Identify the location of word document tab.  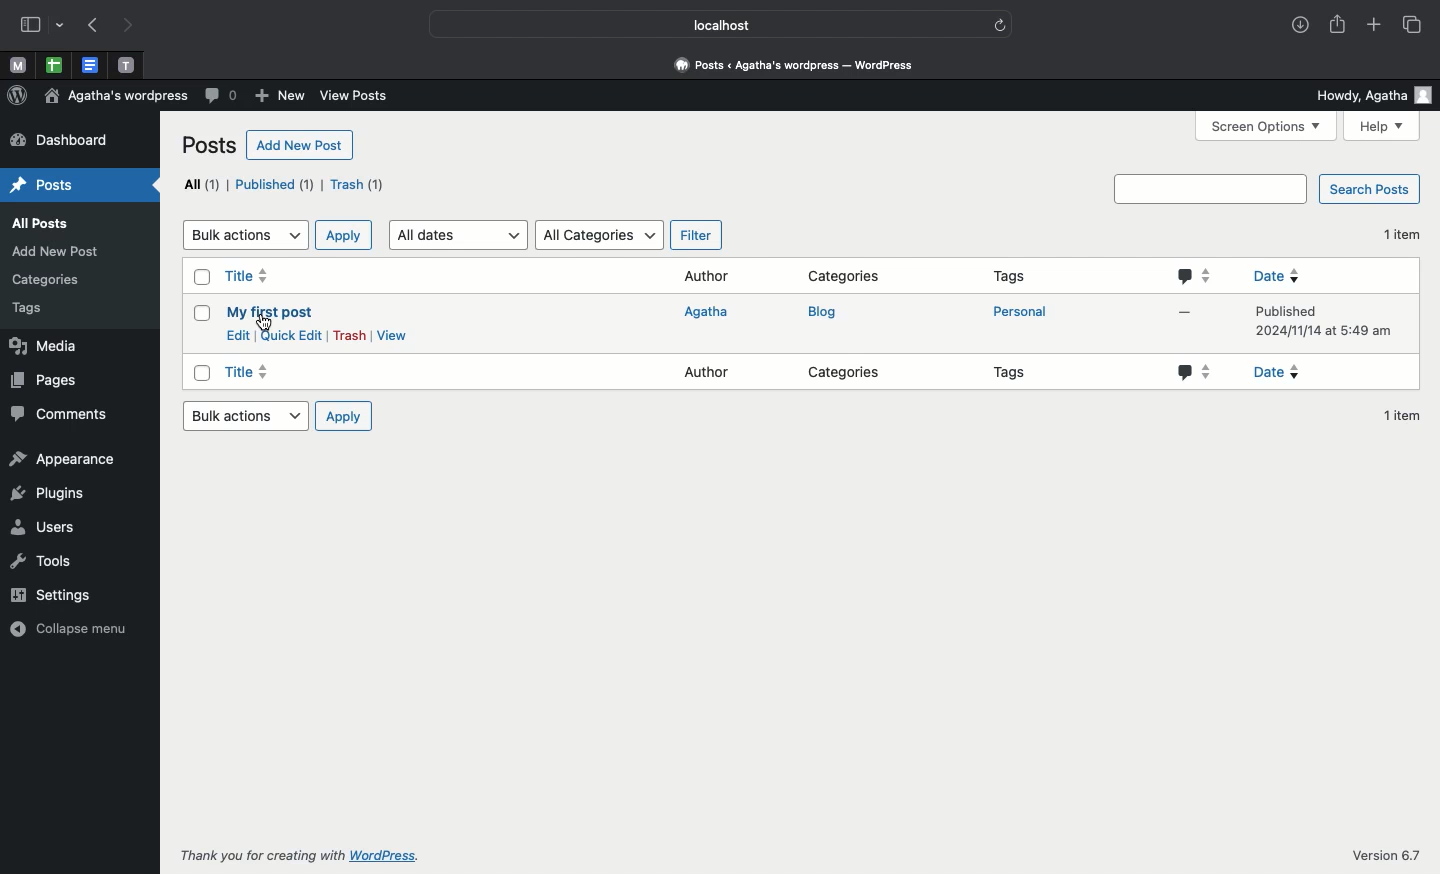
(87, 64).